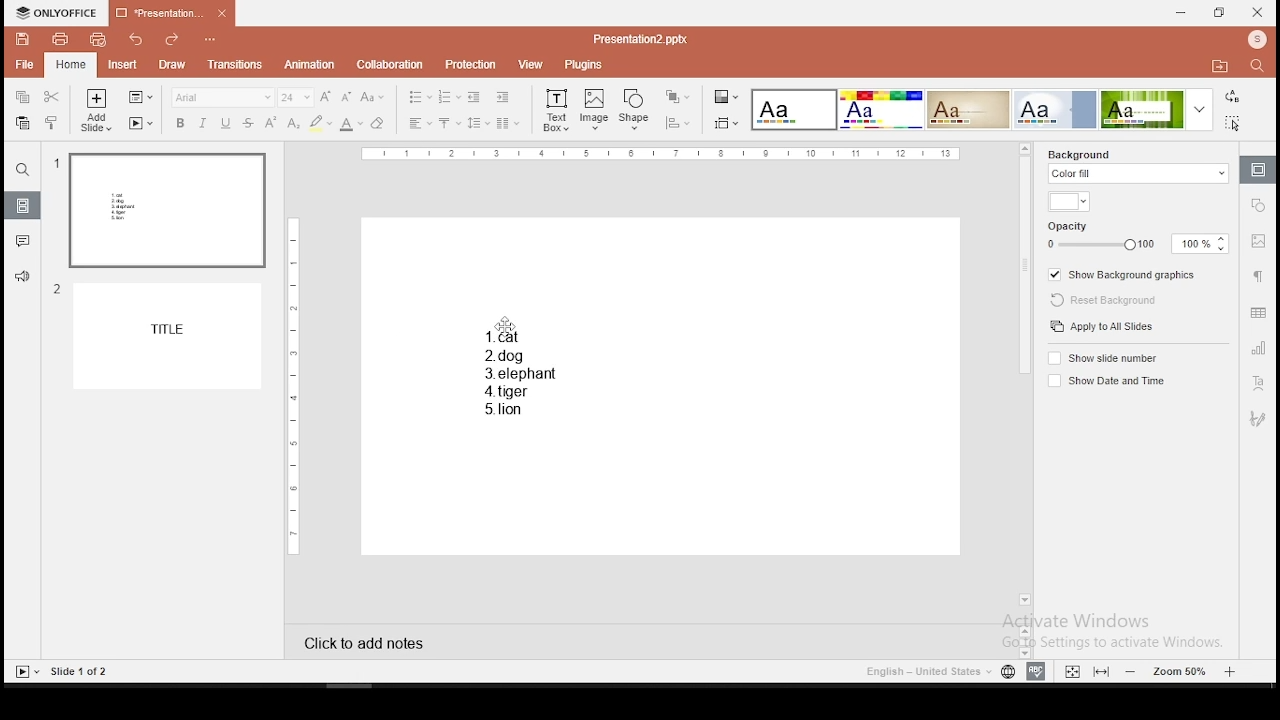  What do you see at coordinates (1055, 109) in the screenshot?
I see `theme` at bounding box center [1055, 109].